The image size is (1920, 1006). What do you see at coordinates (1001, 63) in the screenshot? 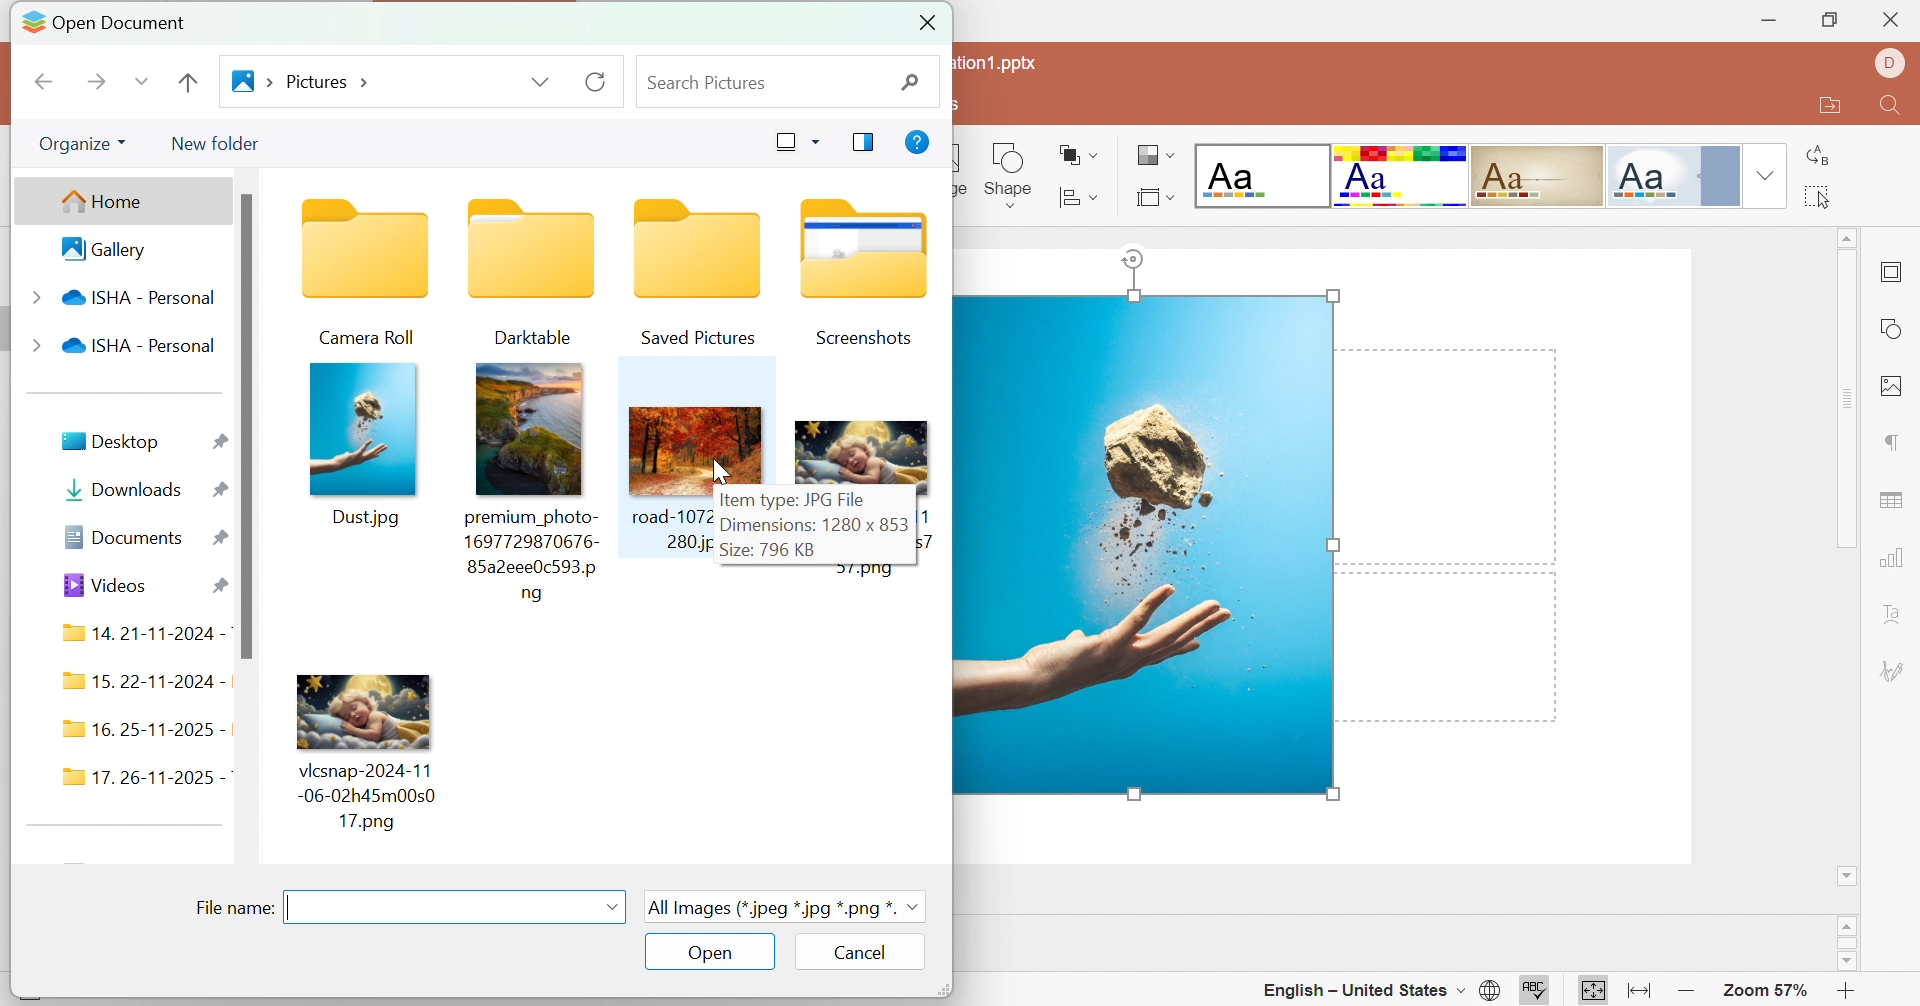
I see `tation1.pptx` at bounding box center [1001, 63].